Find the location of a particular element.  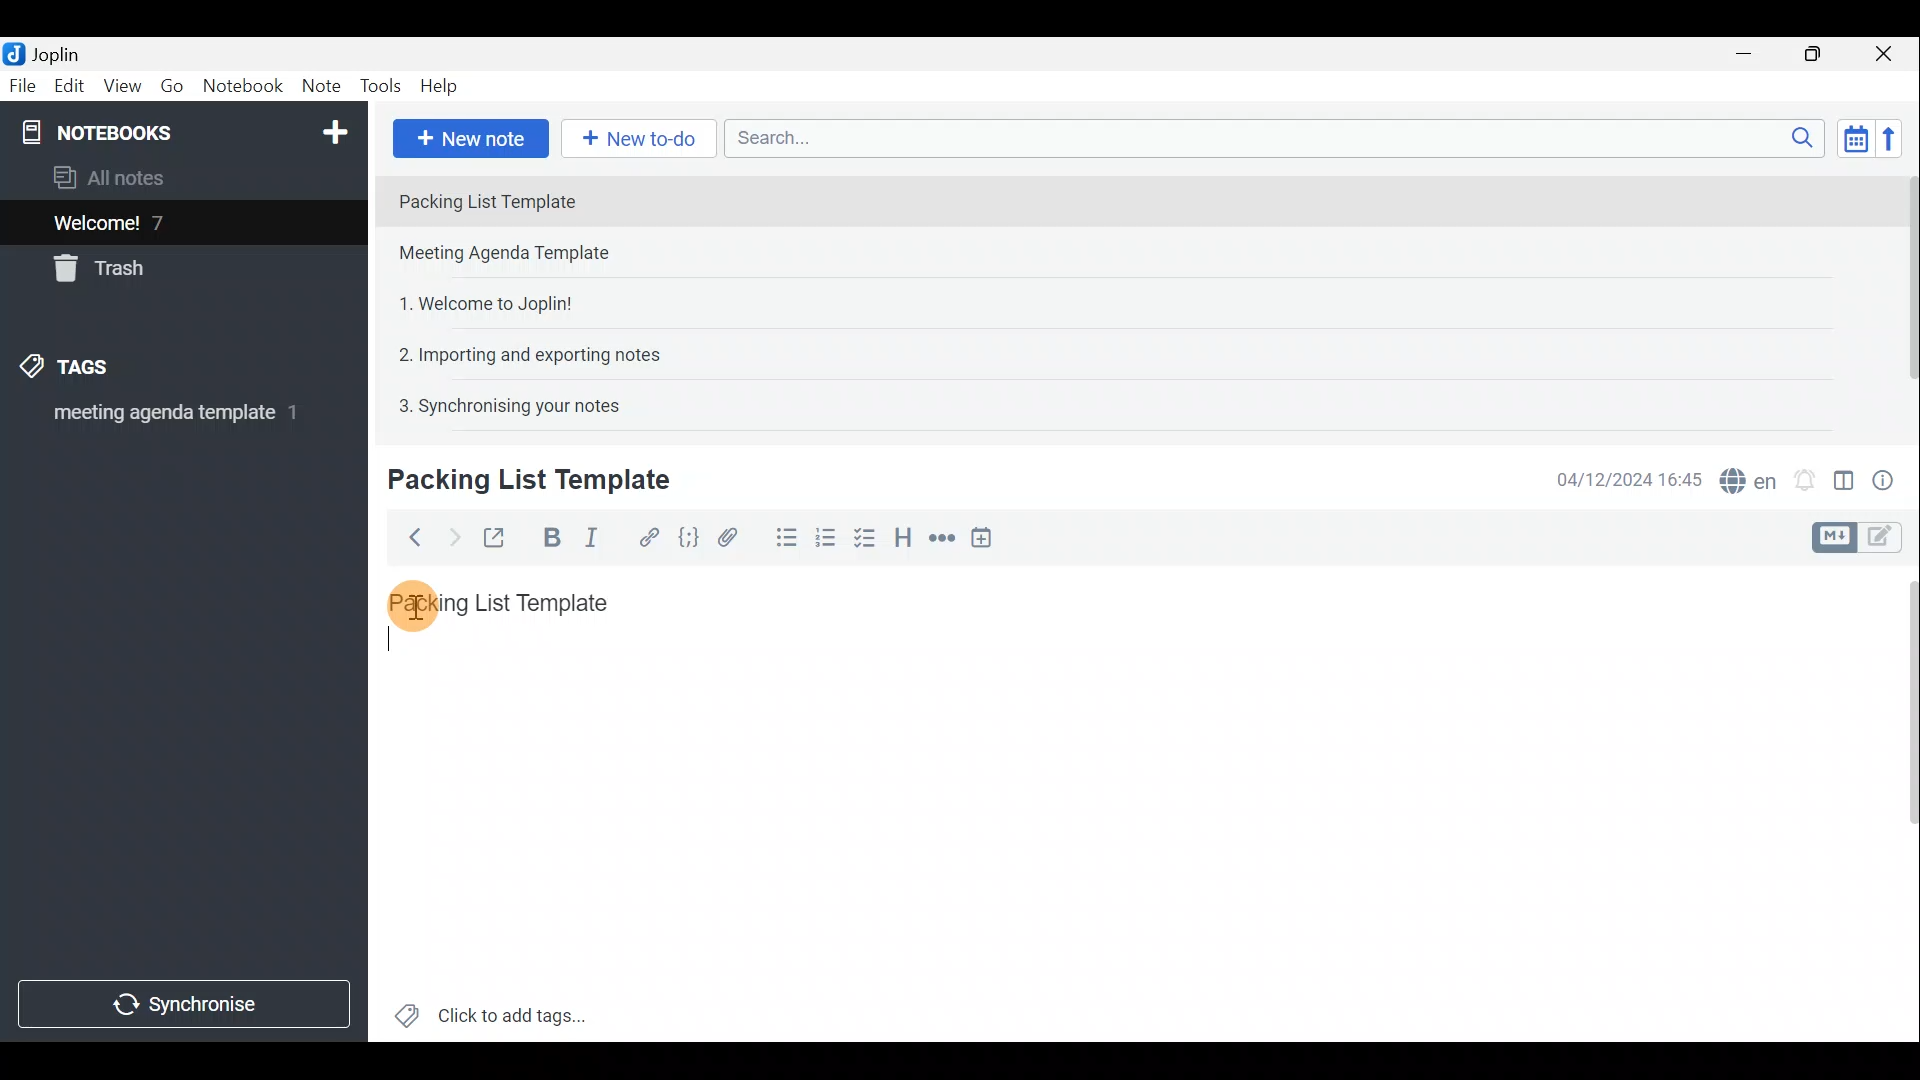

Back is located at coordinates (411, 537).